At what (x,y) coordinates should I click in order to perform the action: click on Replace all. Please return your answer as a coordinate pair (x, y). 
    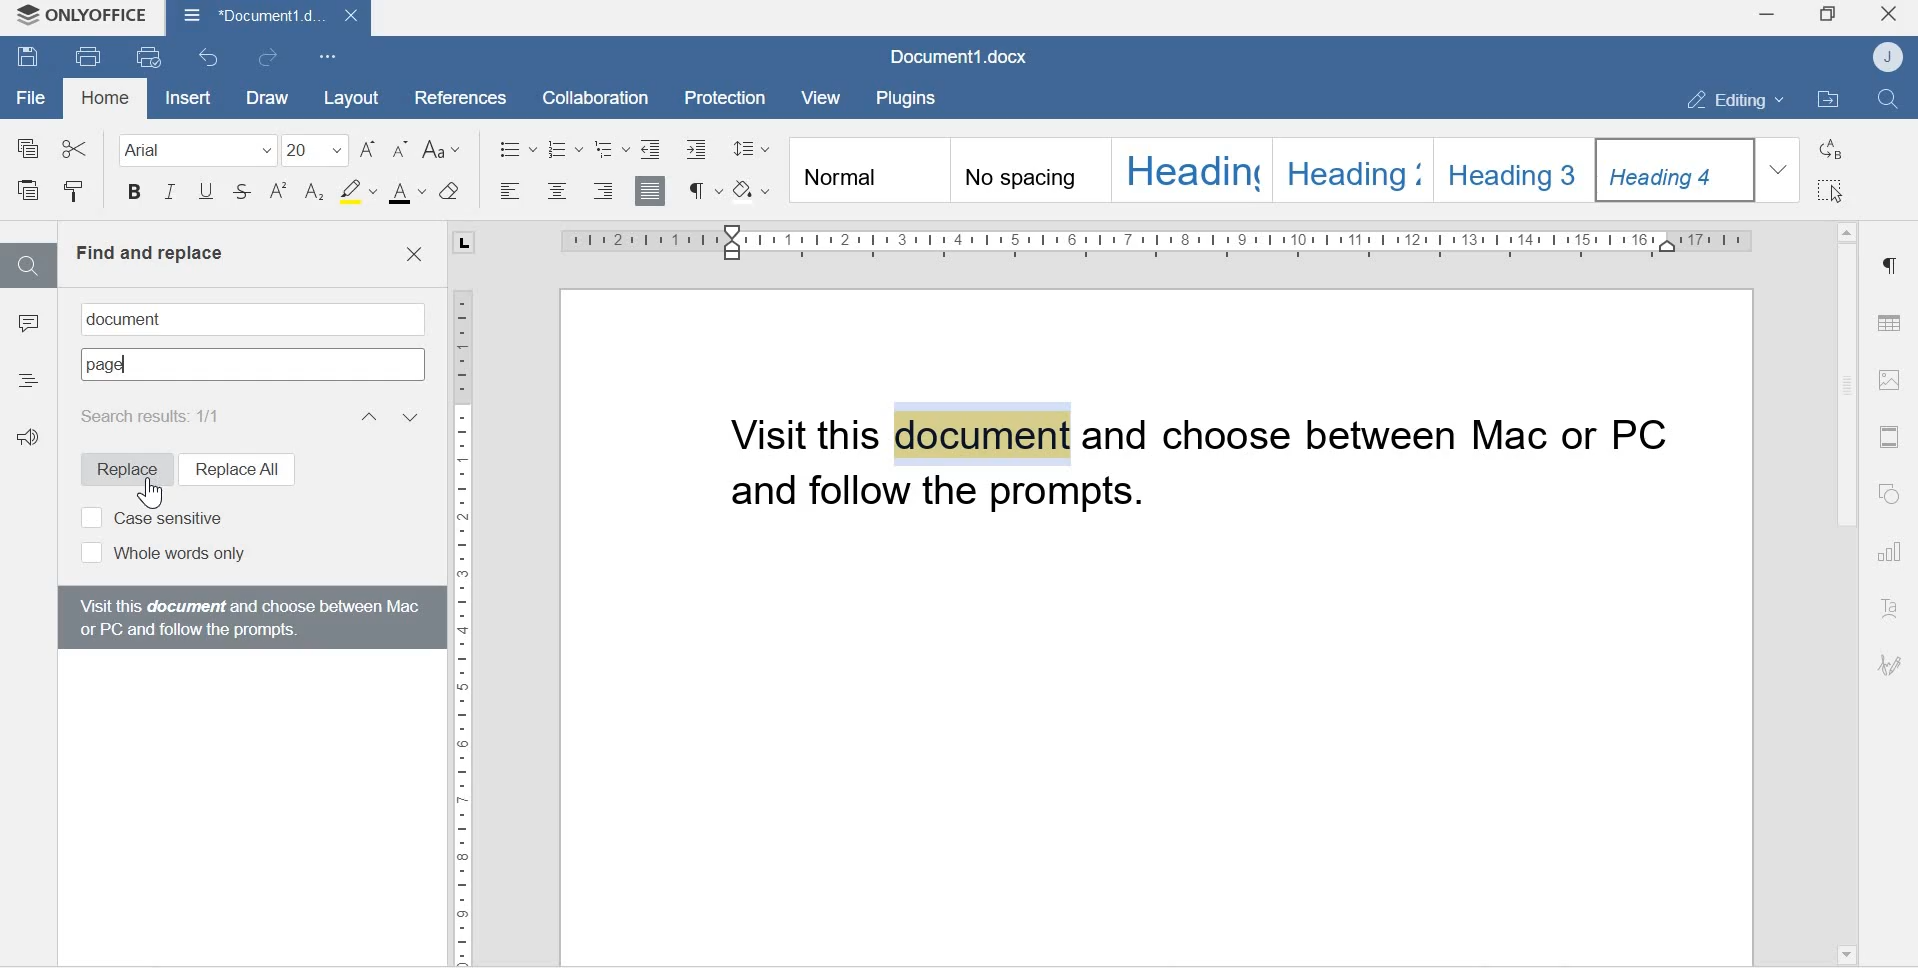
    Looking at the image, I should click on (235, 468).